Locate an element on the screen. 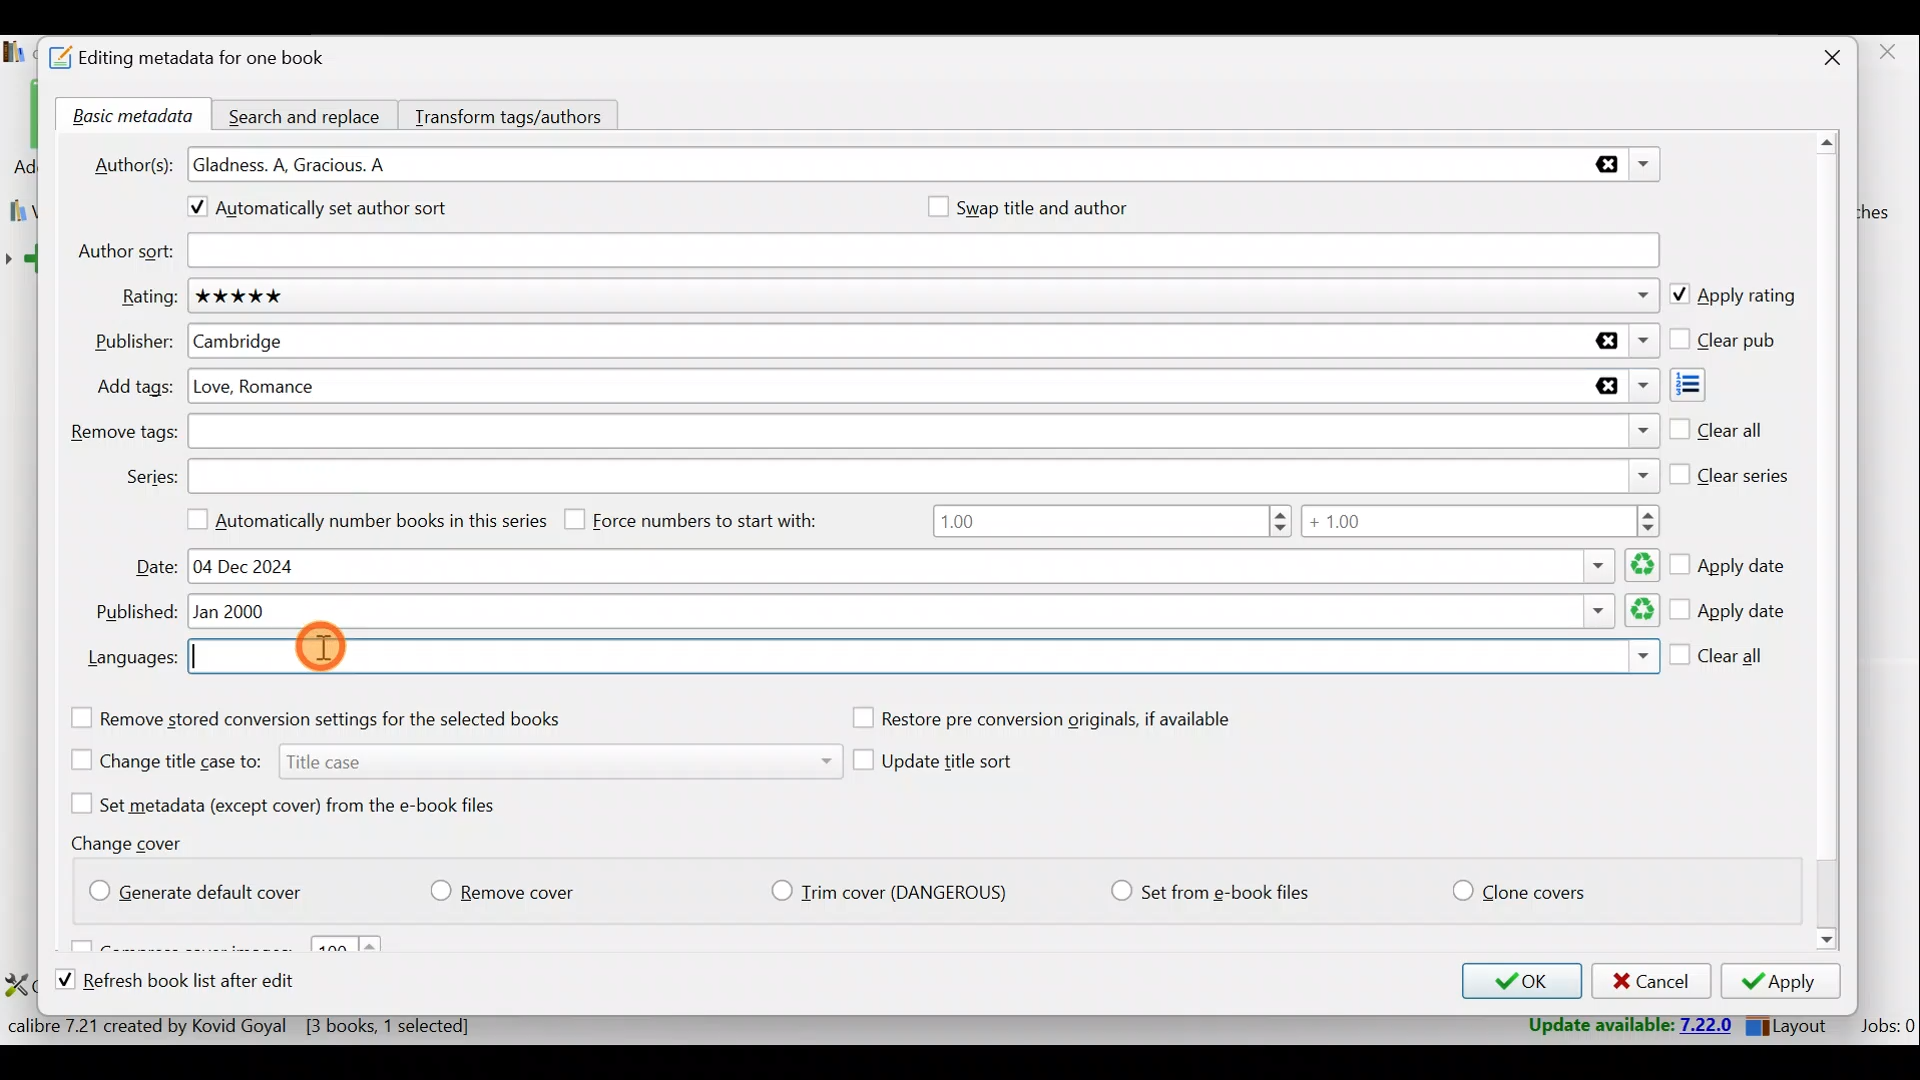 The width and height of the screenshot is (1920, 1080). Remove tags: is located at coordinates (122, 433).